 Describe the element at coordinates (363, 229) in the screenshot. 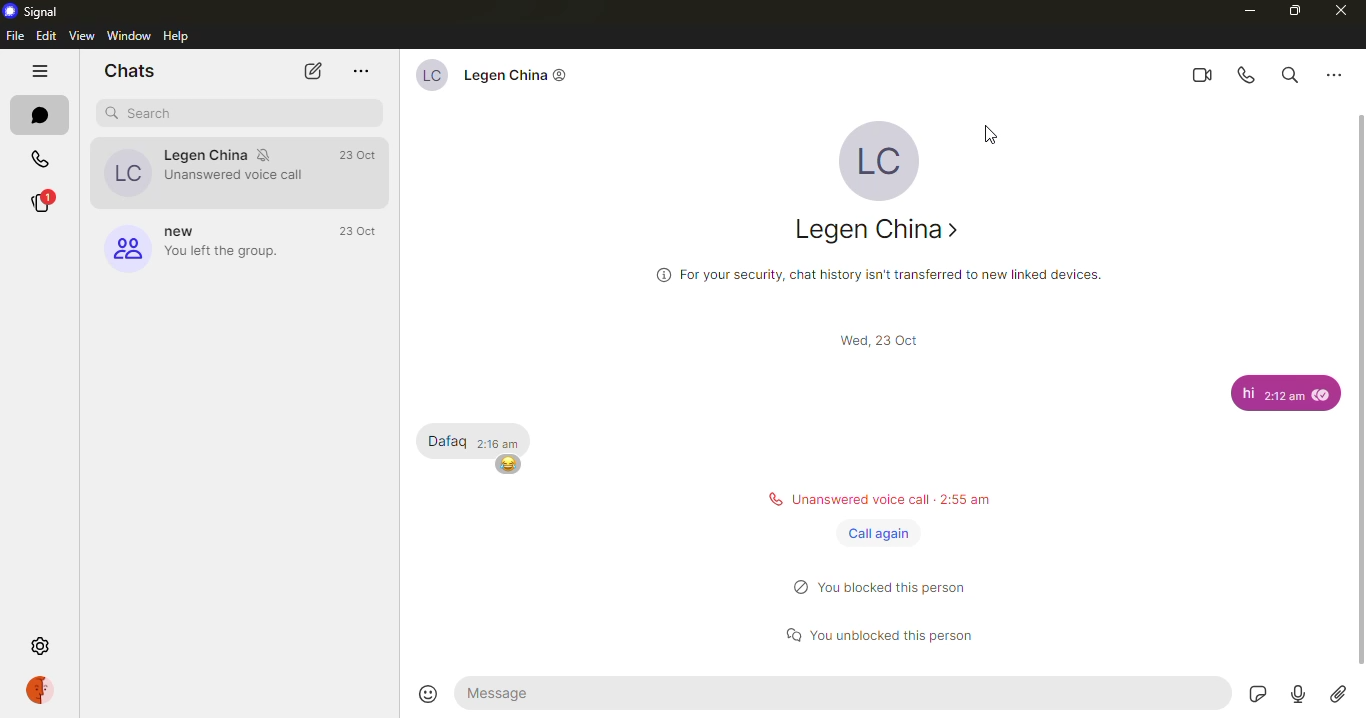

I see `time` at that location.